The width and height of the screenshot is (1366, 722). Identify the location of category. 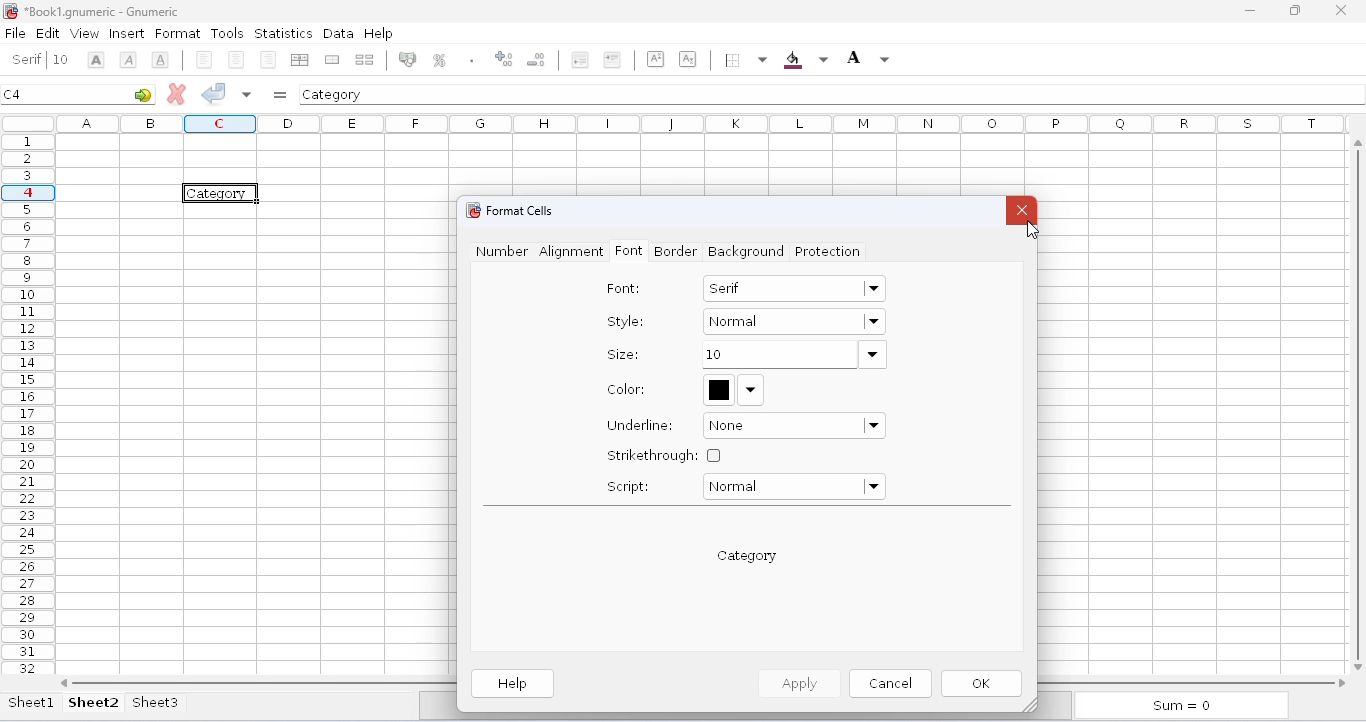
(333, 94).